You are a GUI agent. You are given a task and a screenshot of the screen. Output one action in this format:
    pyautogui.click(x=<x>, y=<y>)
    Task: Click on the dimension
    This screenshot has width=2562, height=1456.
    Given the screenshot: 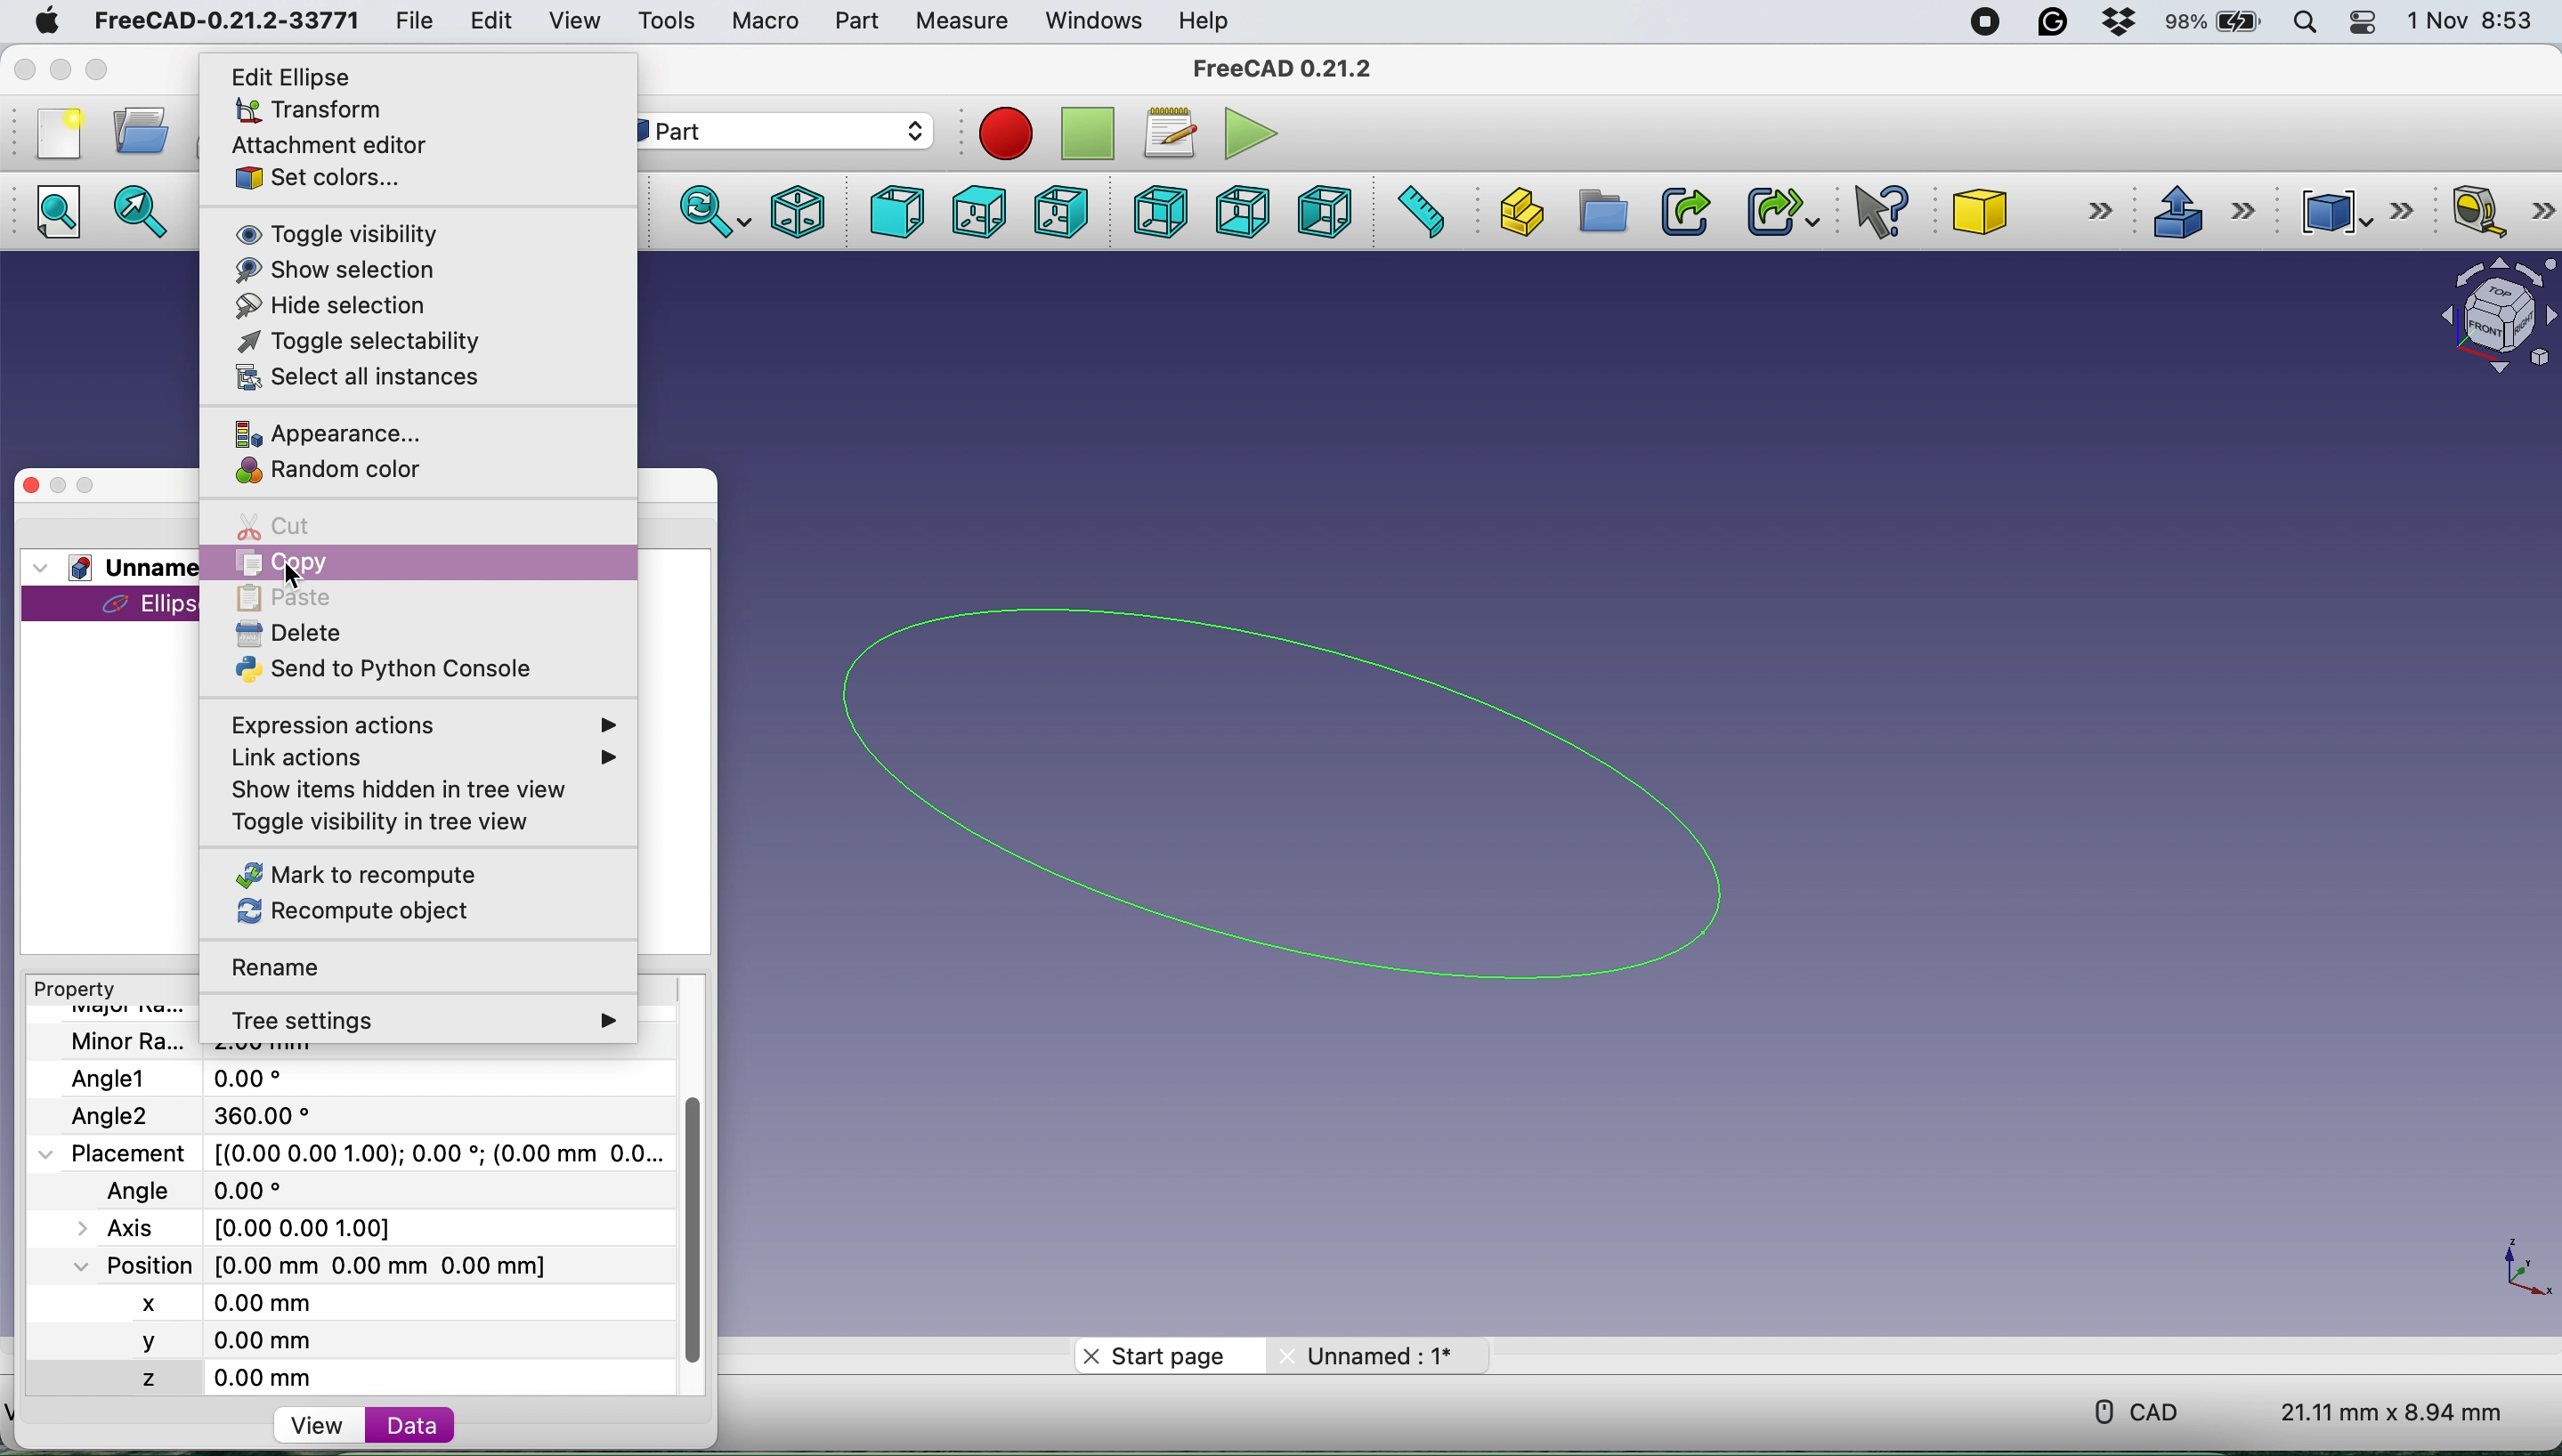 What is the action you would take?
    pyautogui.click(x=2396, y=1412)
    